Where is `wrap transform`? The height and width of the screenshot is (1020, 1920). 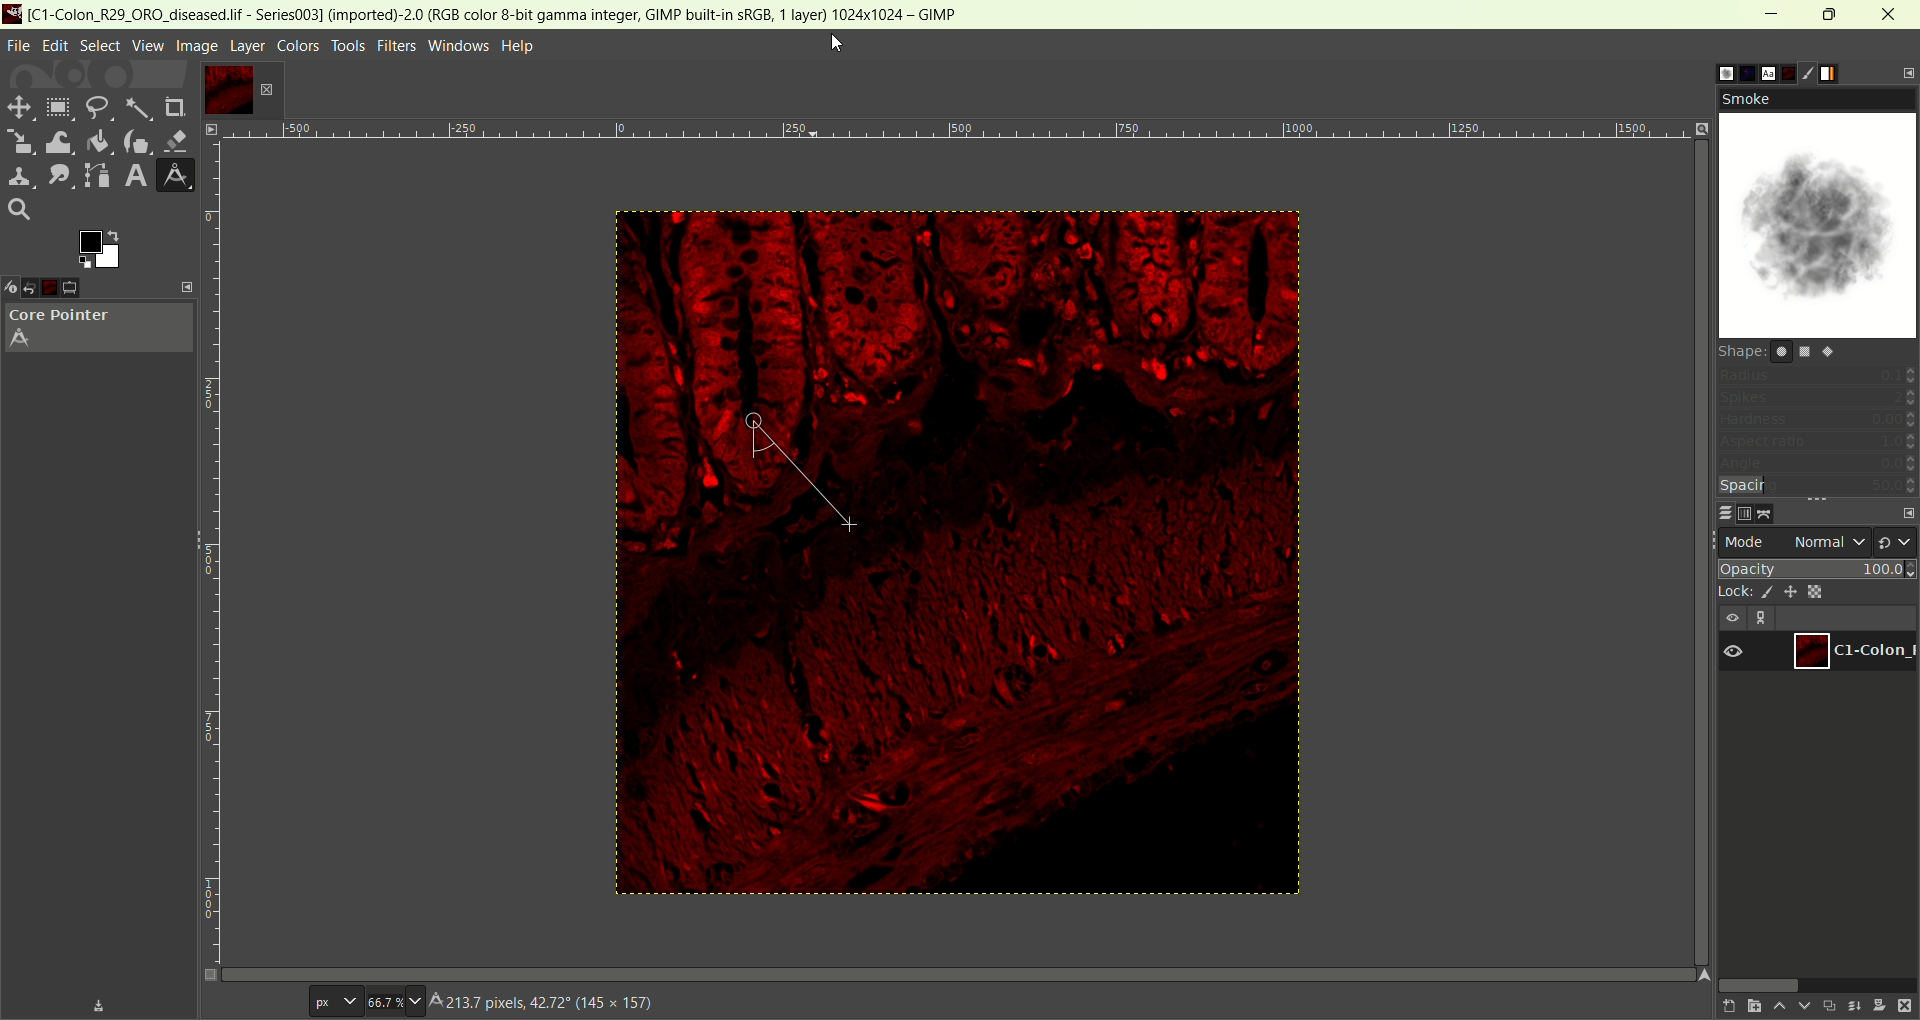
wrap transform is located at coordinates (55, 141).